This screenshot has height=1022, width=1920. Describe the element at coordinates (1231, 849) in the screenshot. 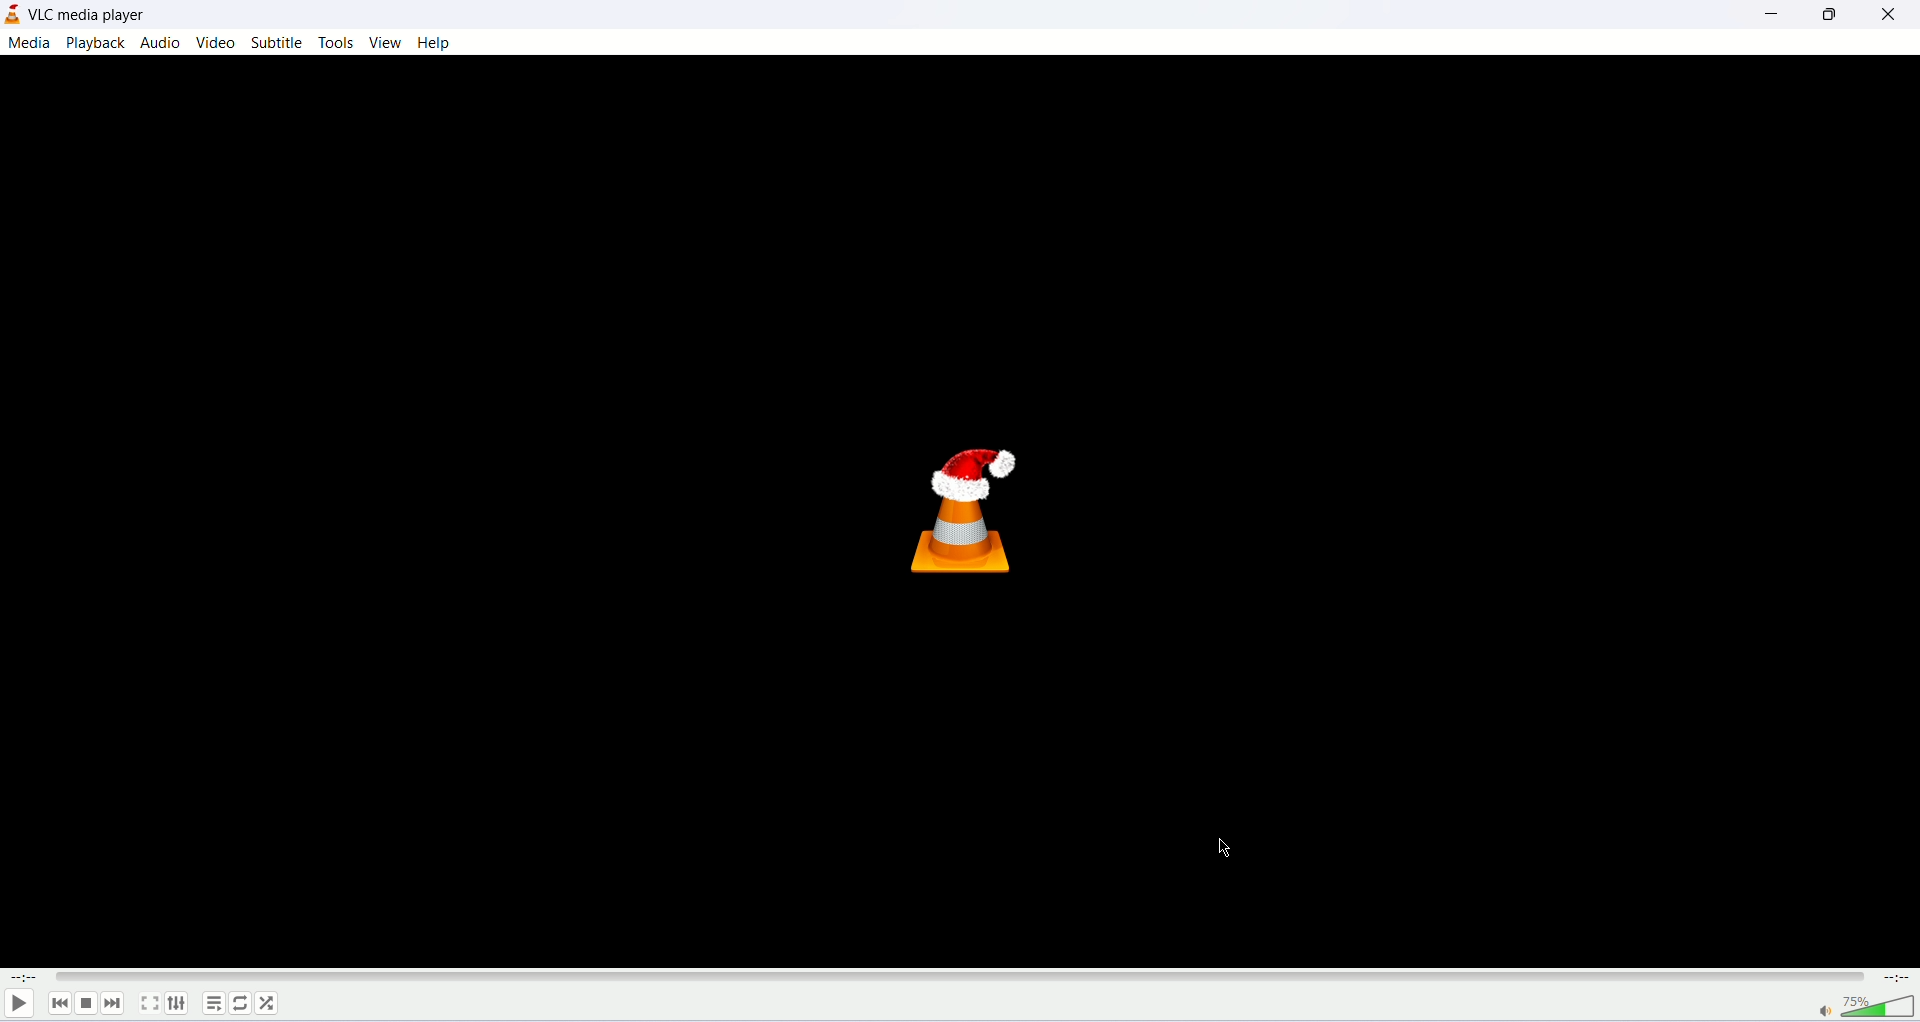

I see `cursor` at that location.